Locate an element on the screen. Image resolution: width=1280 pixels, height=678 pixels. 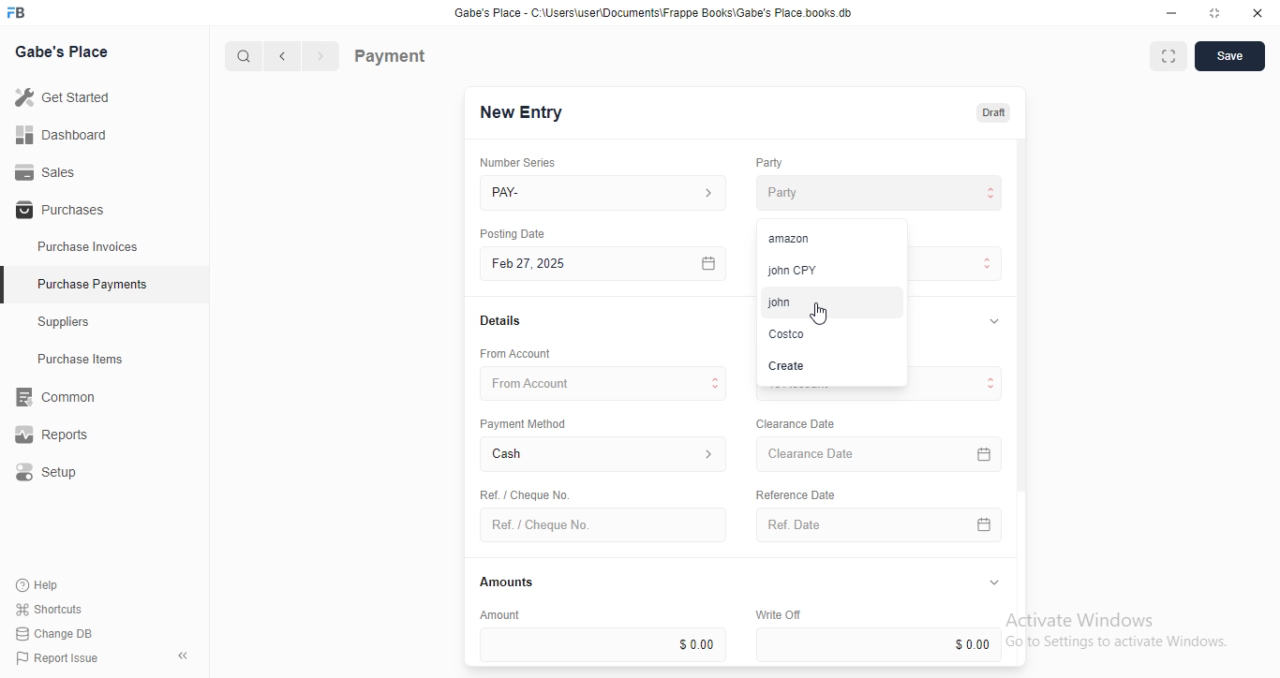
$0.00 is located at coordinates (882, 644).